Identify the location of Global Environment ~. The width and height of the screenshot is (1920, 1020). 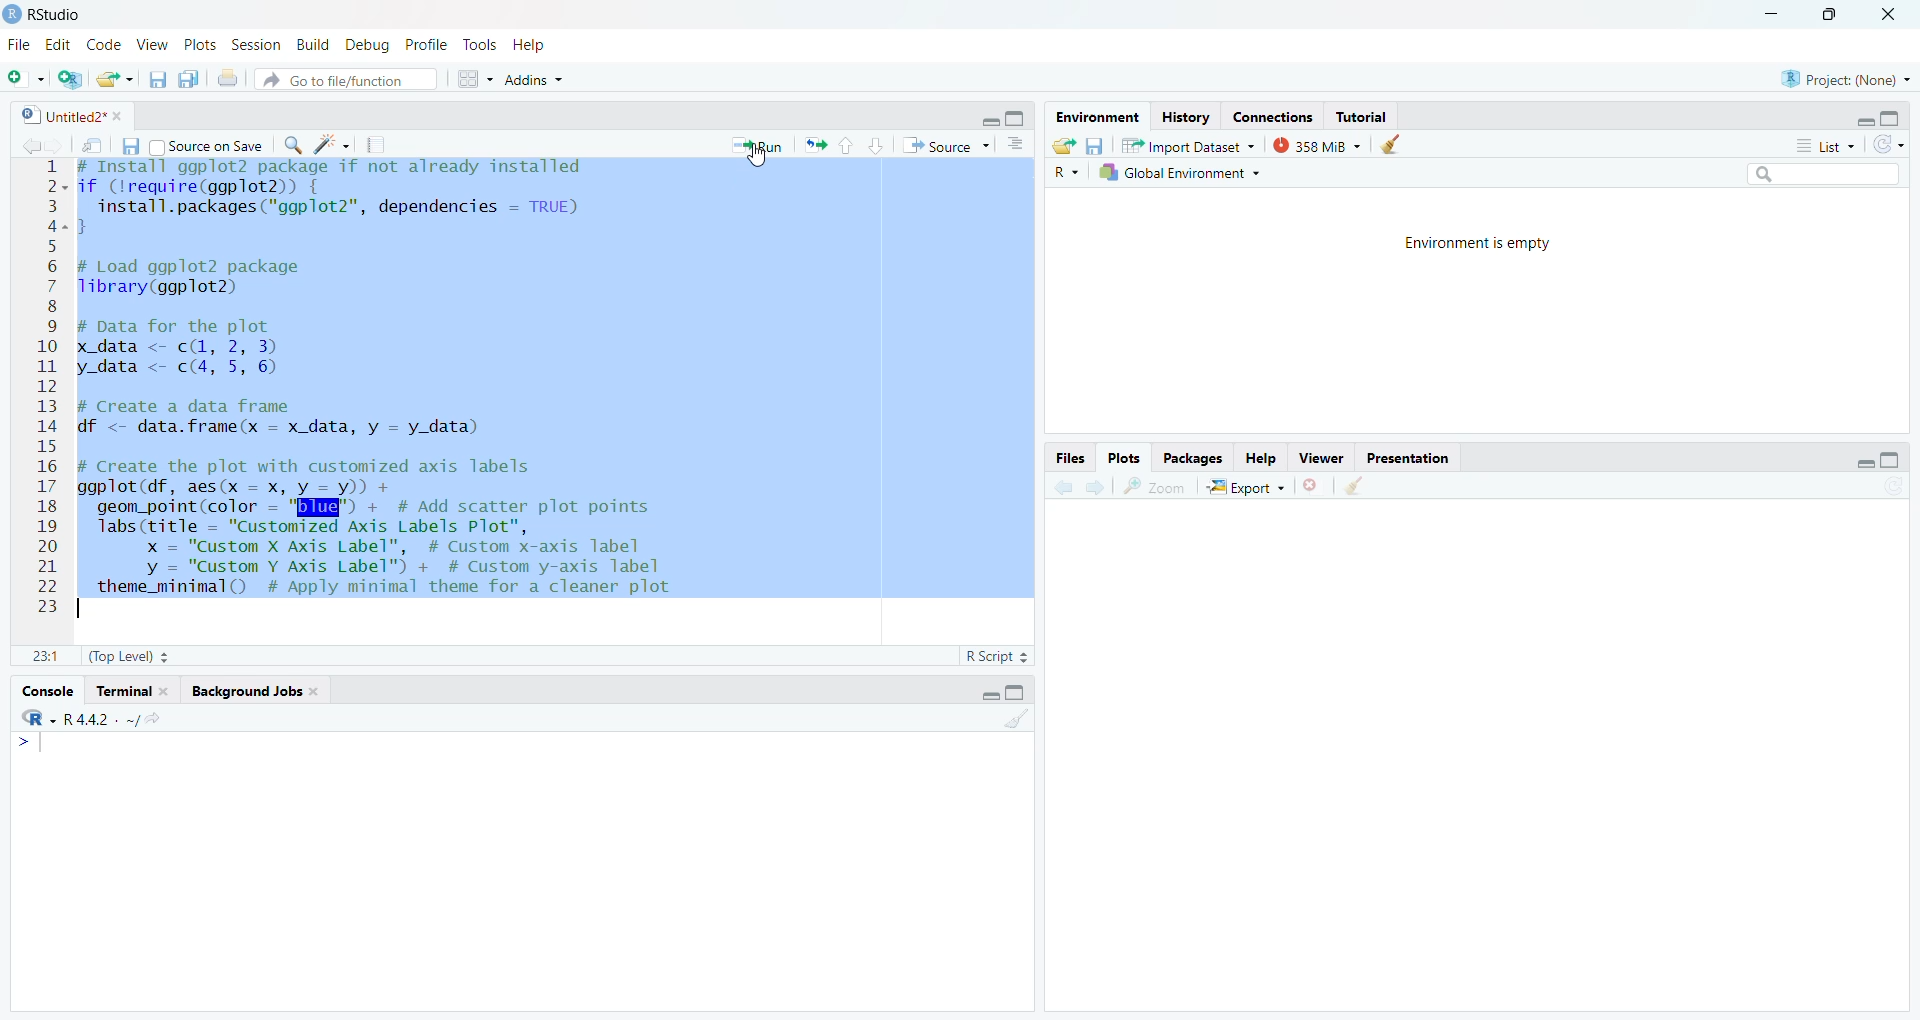
(1180, 173).